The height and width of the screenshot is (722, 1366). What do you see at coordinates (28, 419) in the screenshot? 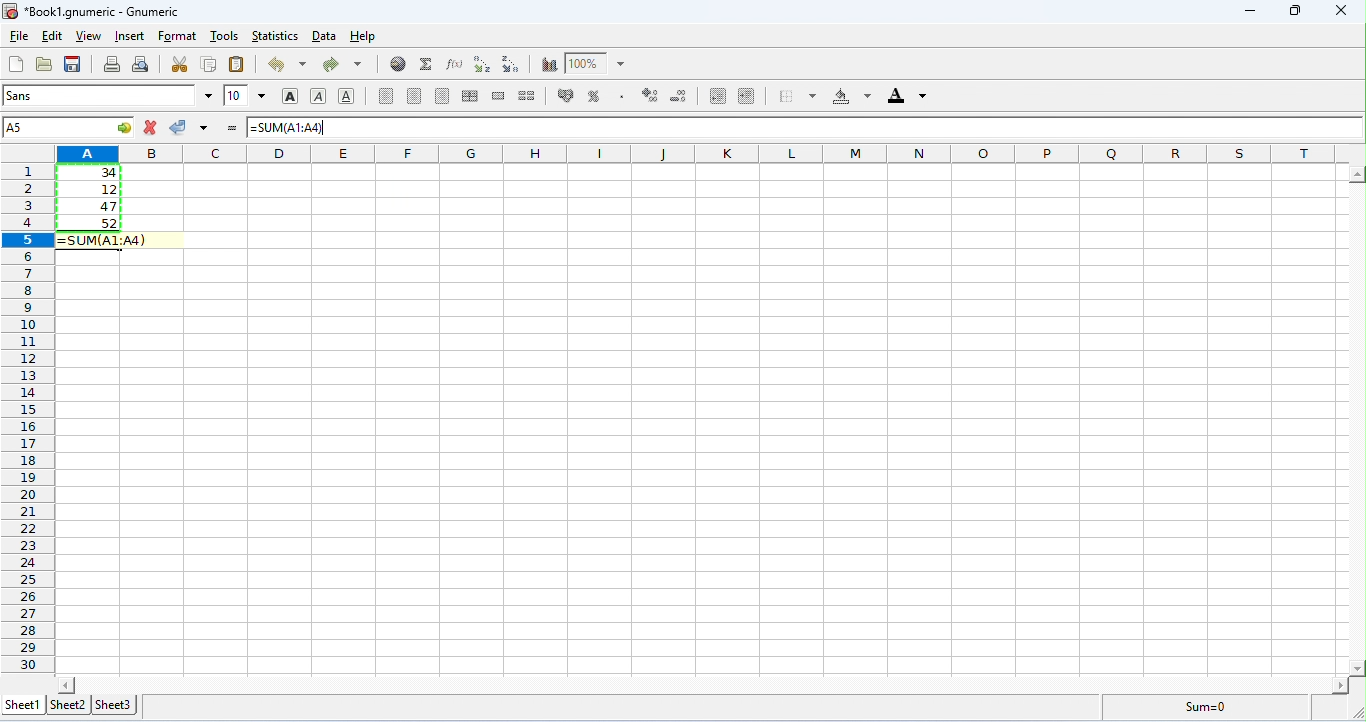
I see `row numbers` at bounding box center [28, 419].